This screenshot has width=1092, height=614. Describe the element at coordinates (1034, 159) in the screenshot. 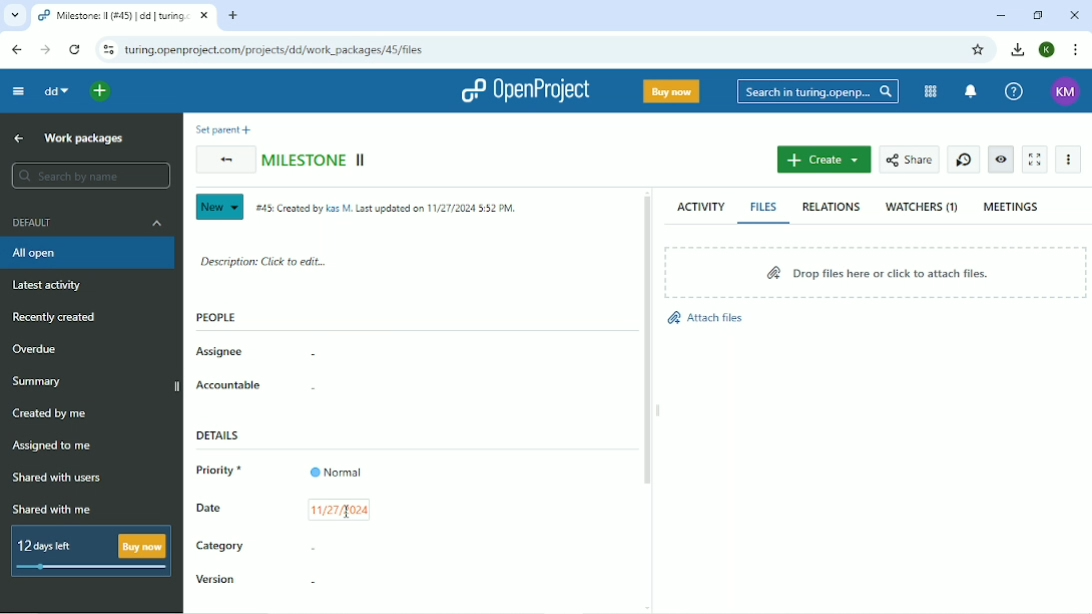

I see `Activate zen mode` at that location.